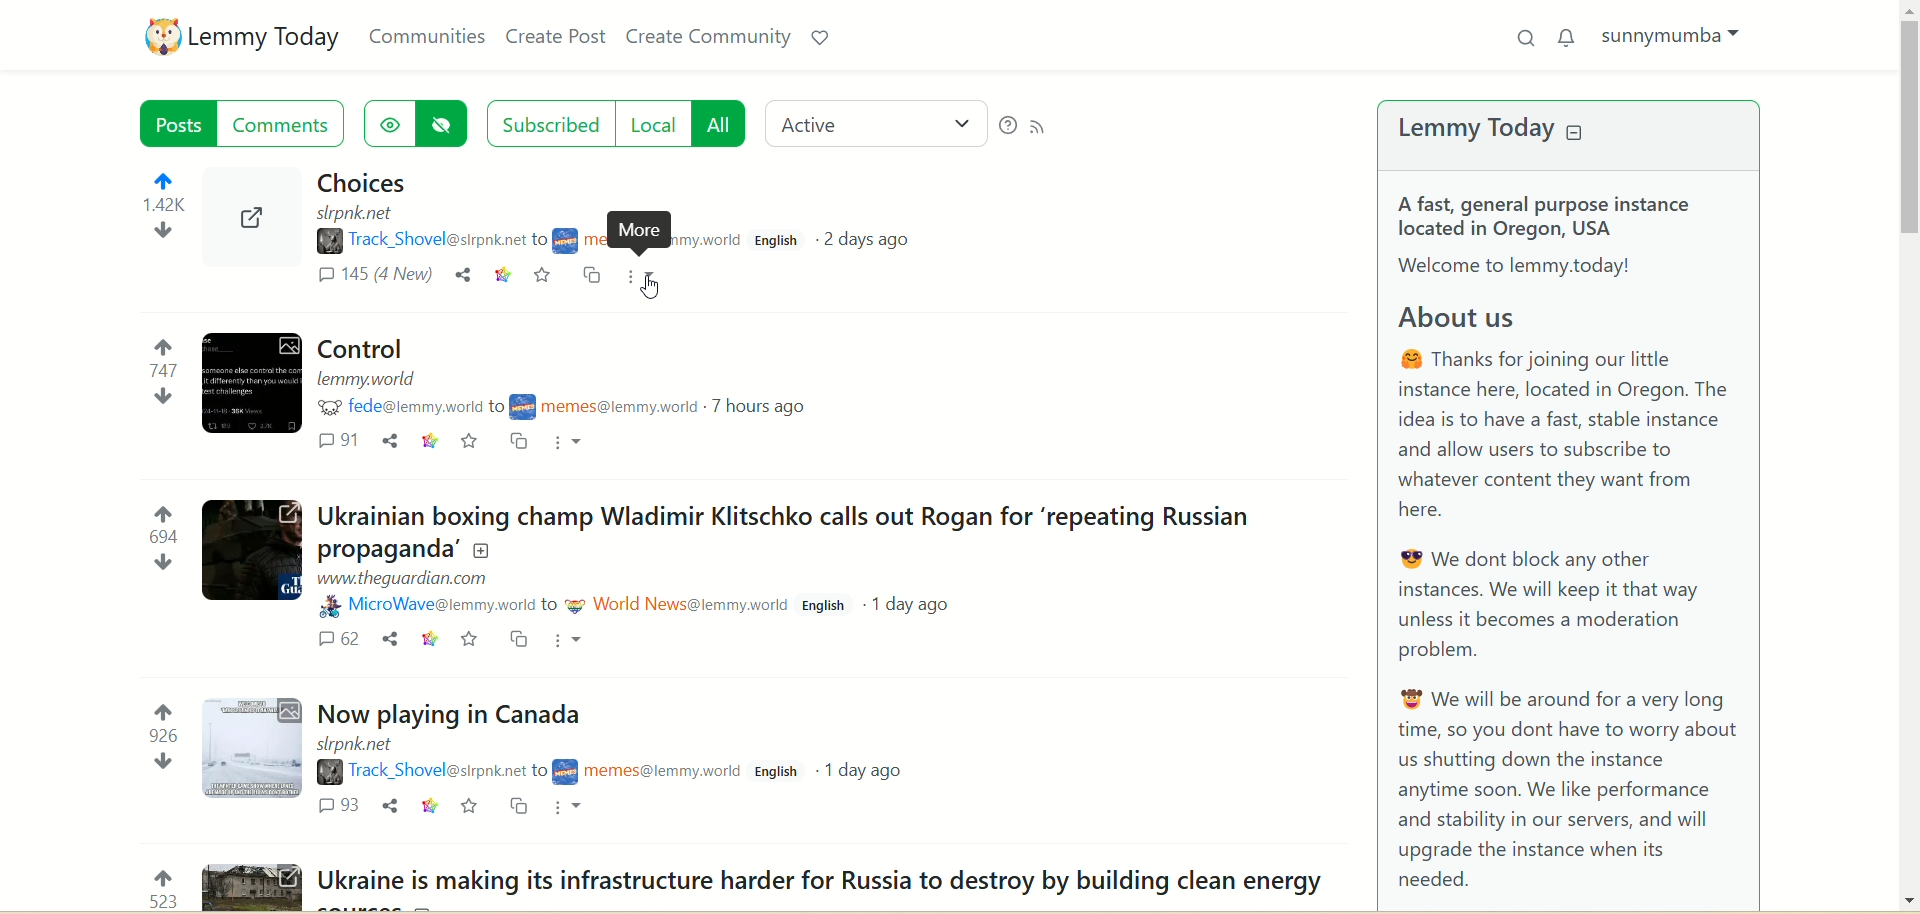 The height and width of the screenshot is (914, 1920). Describe the element at coordinates (340, 443) in the screenshot. I see `comments` at that location.